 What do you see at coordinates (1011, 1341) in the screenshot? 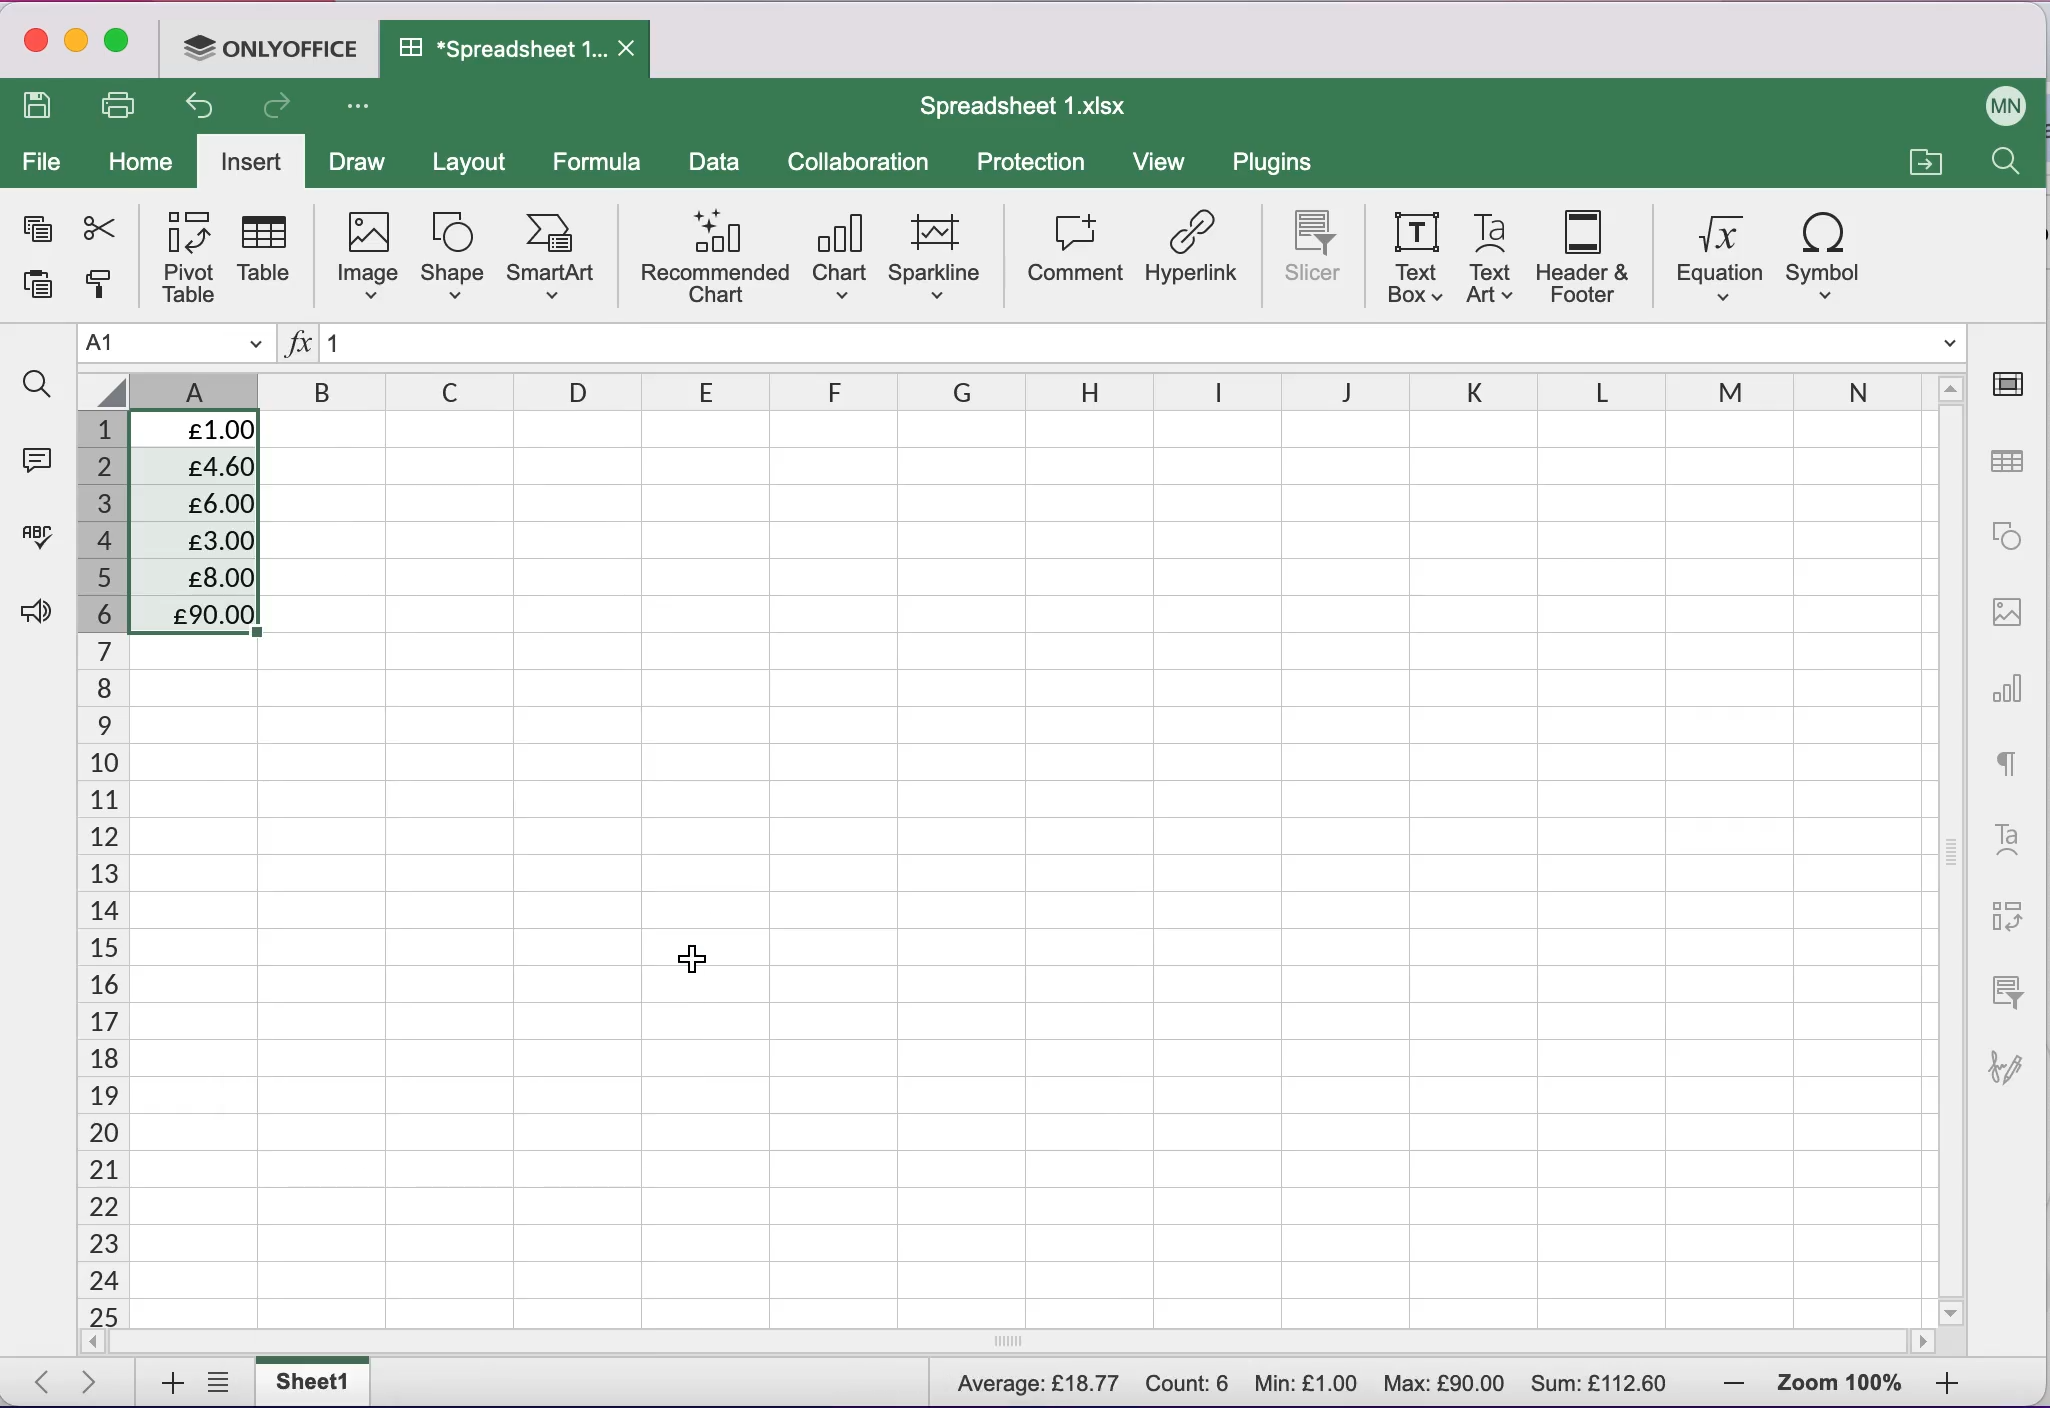
I see `horizontal scrollbar` at bounding box center [1011, 1341].